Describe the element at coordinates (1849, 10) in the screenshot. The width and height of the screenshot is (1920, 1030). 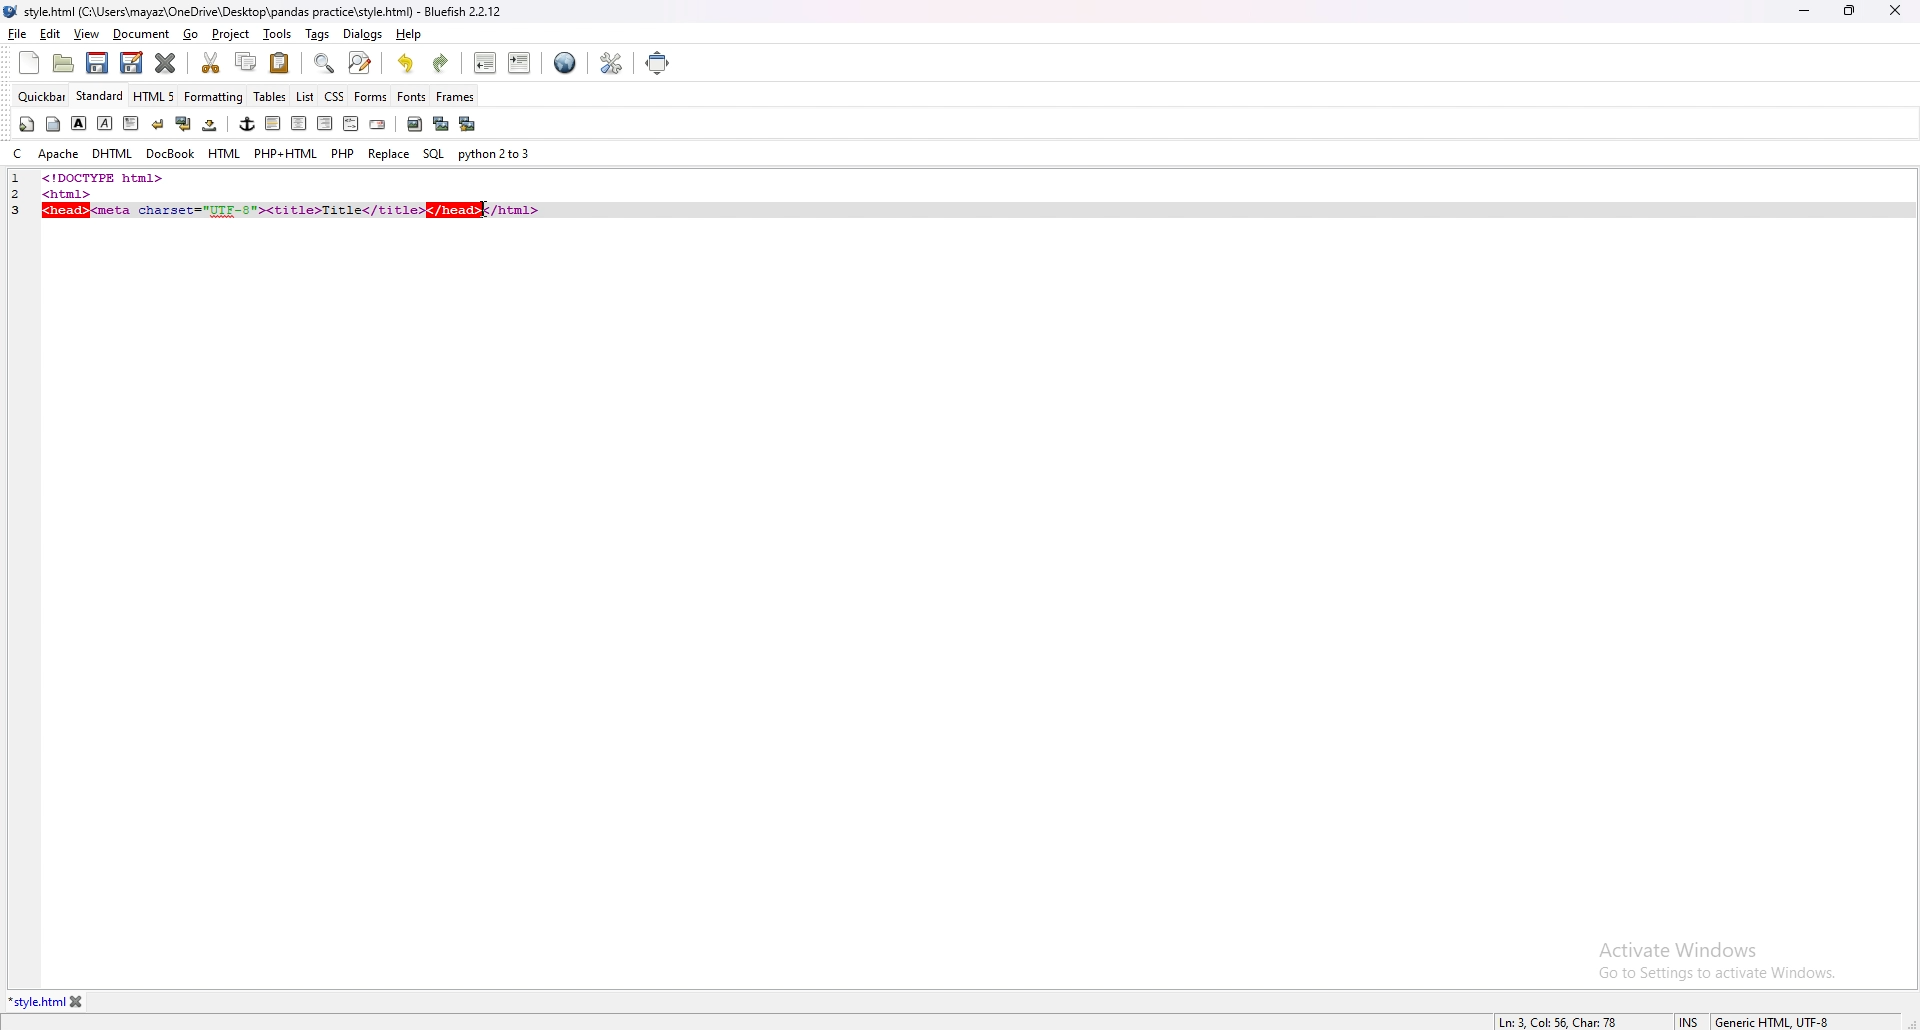
I see `resize` at that location.